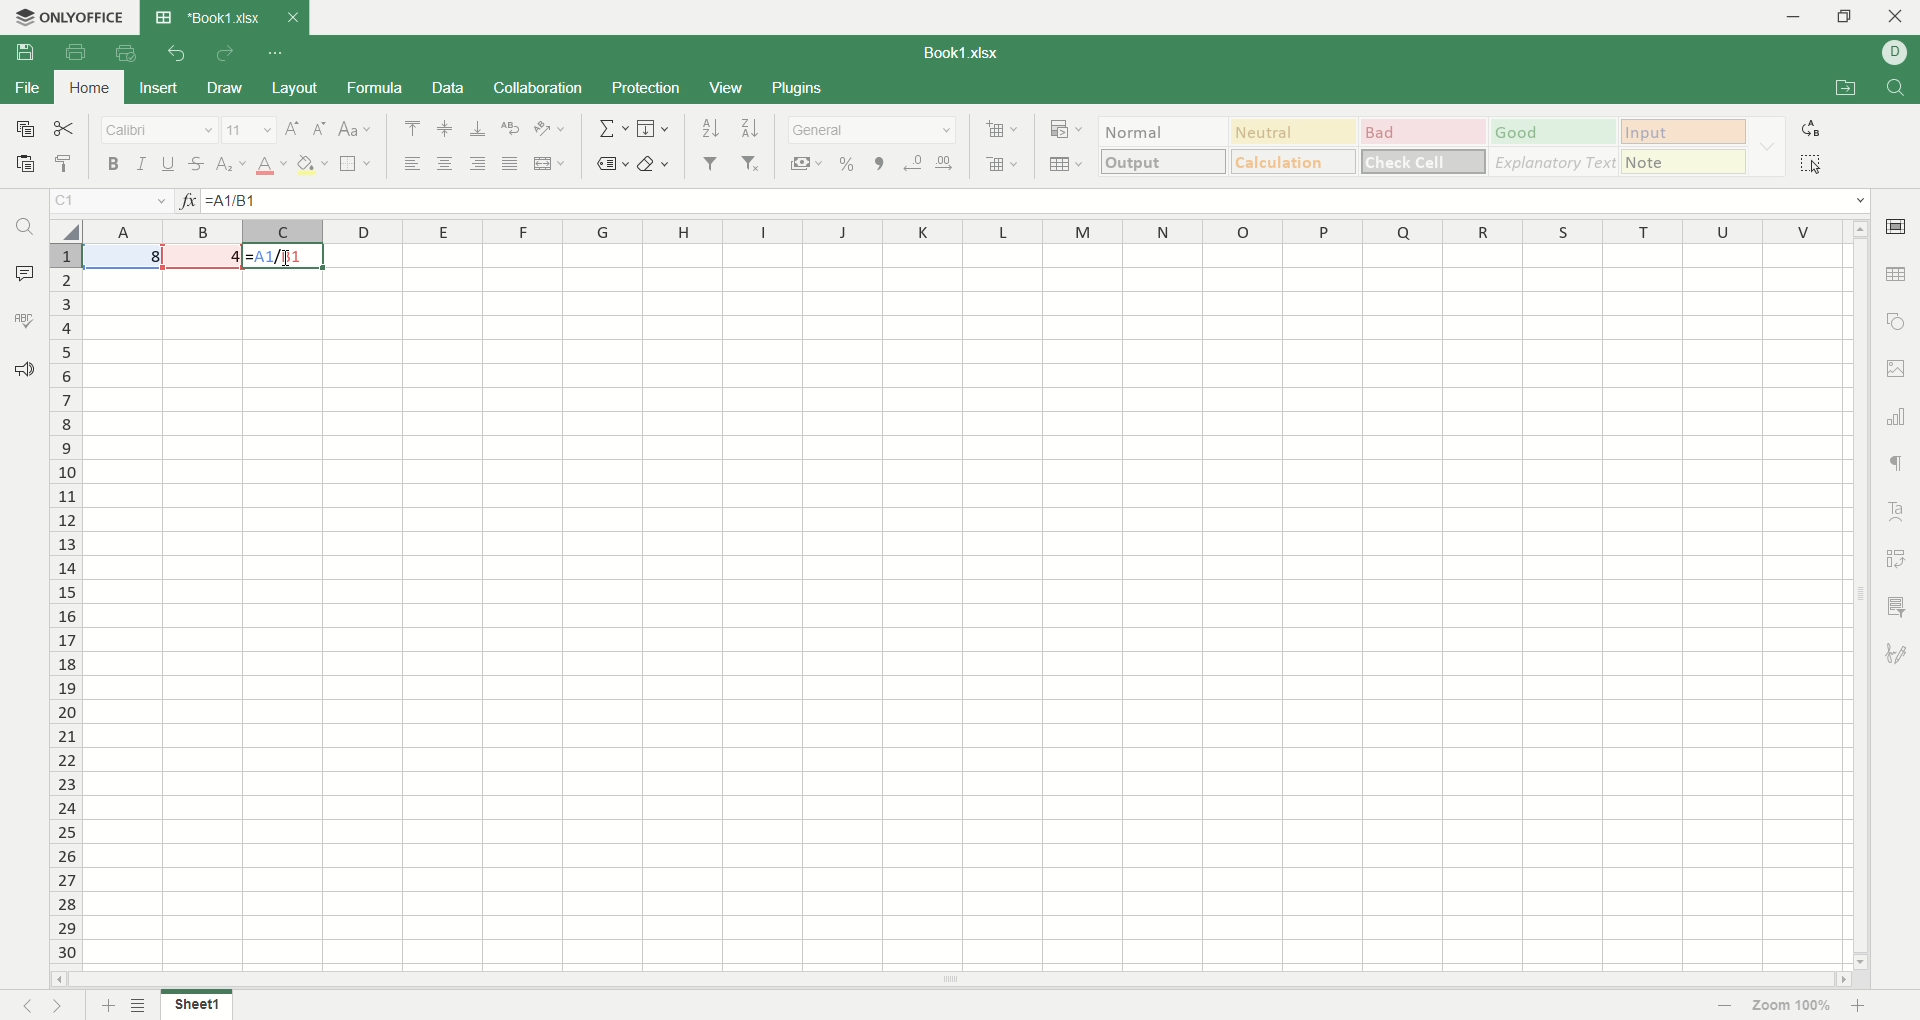 Image resolution: width=1920 pixels, height=1020 pixels. I want to click on save, so click(27, 52).